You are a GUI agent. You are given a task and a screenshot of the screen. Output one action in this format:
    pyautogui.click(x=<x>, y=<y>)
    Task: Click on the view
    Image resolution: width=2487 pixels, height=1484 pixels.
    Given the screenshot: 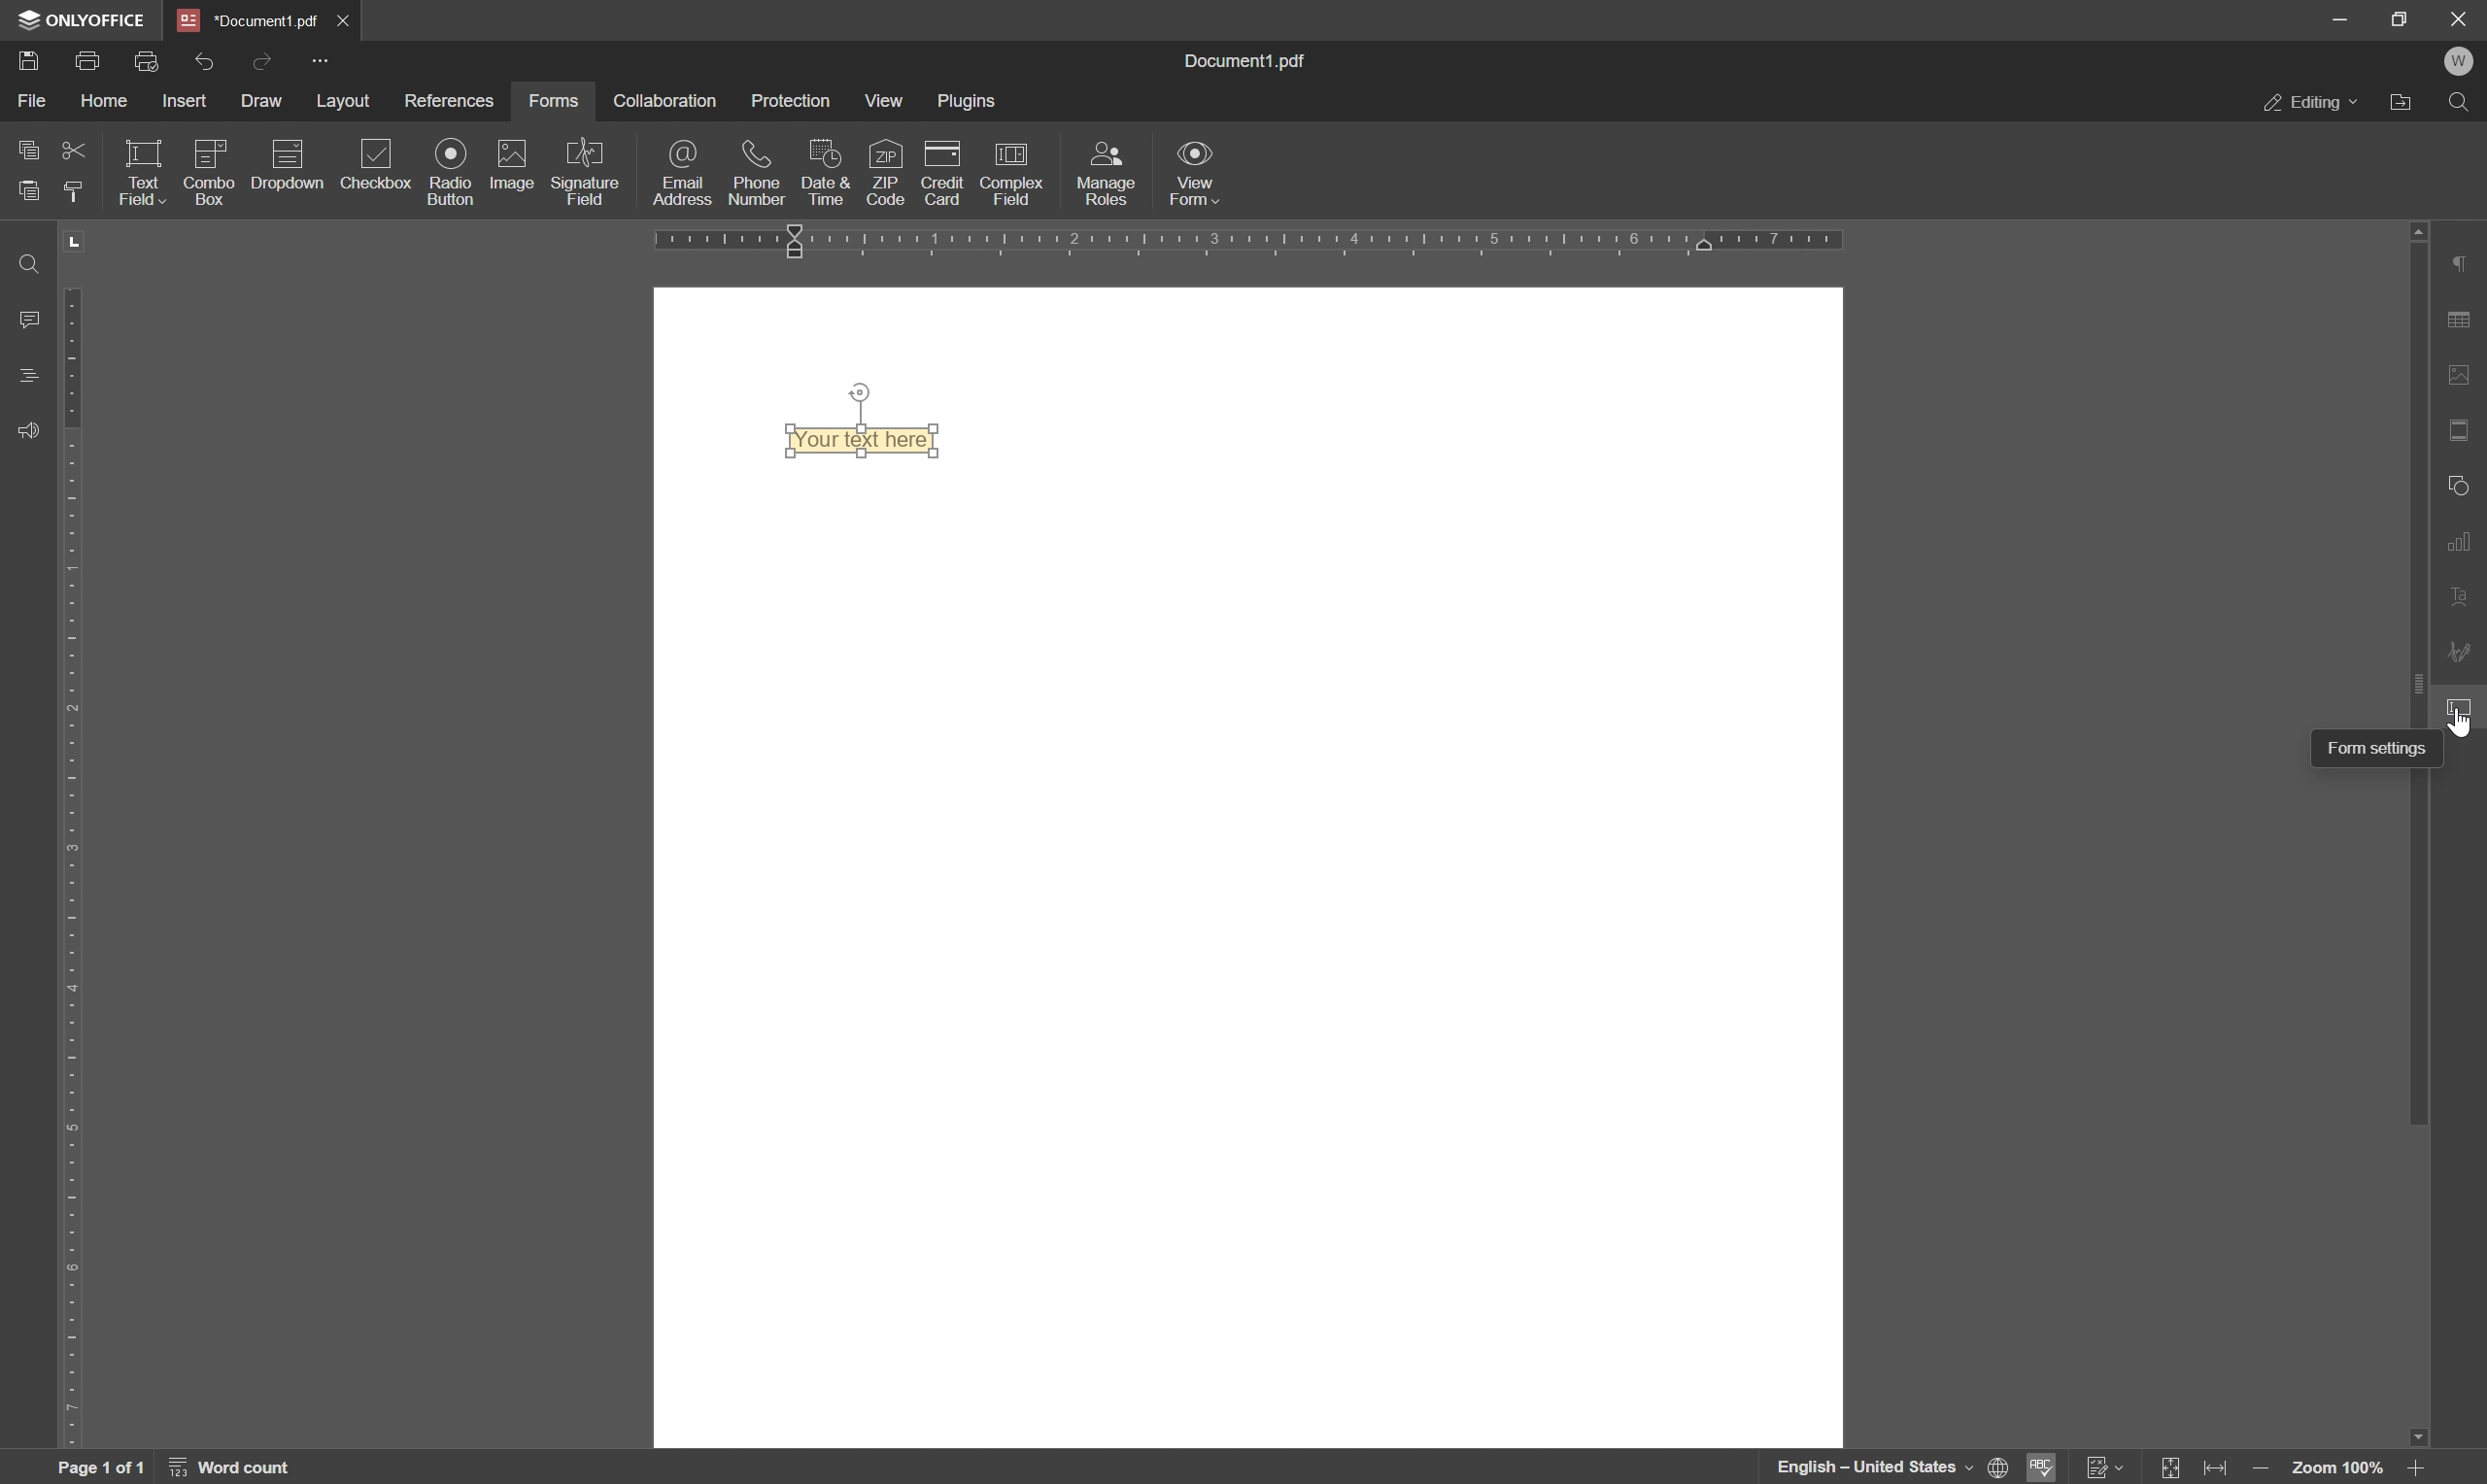 What is the action you would take?
    pyautogui.click(x=887, y=102)
    